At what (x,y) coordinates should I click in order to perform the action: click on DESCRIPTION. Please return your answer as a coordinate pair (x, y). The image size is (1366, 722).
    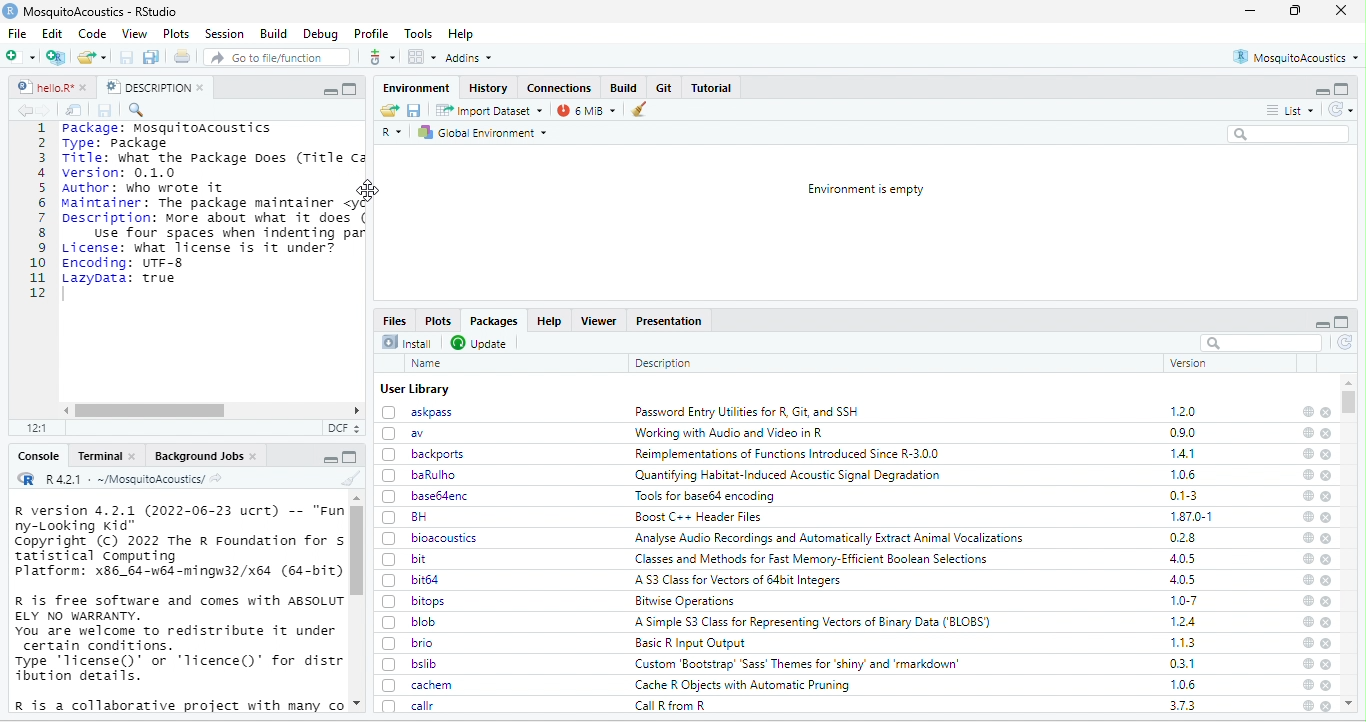
    Looking at the image, I should click on (154, 87).